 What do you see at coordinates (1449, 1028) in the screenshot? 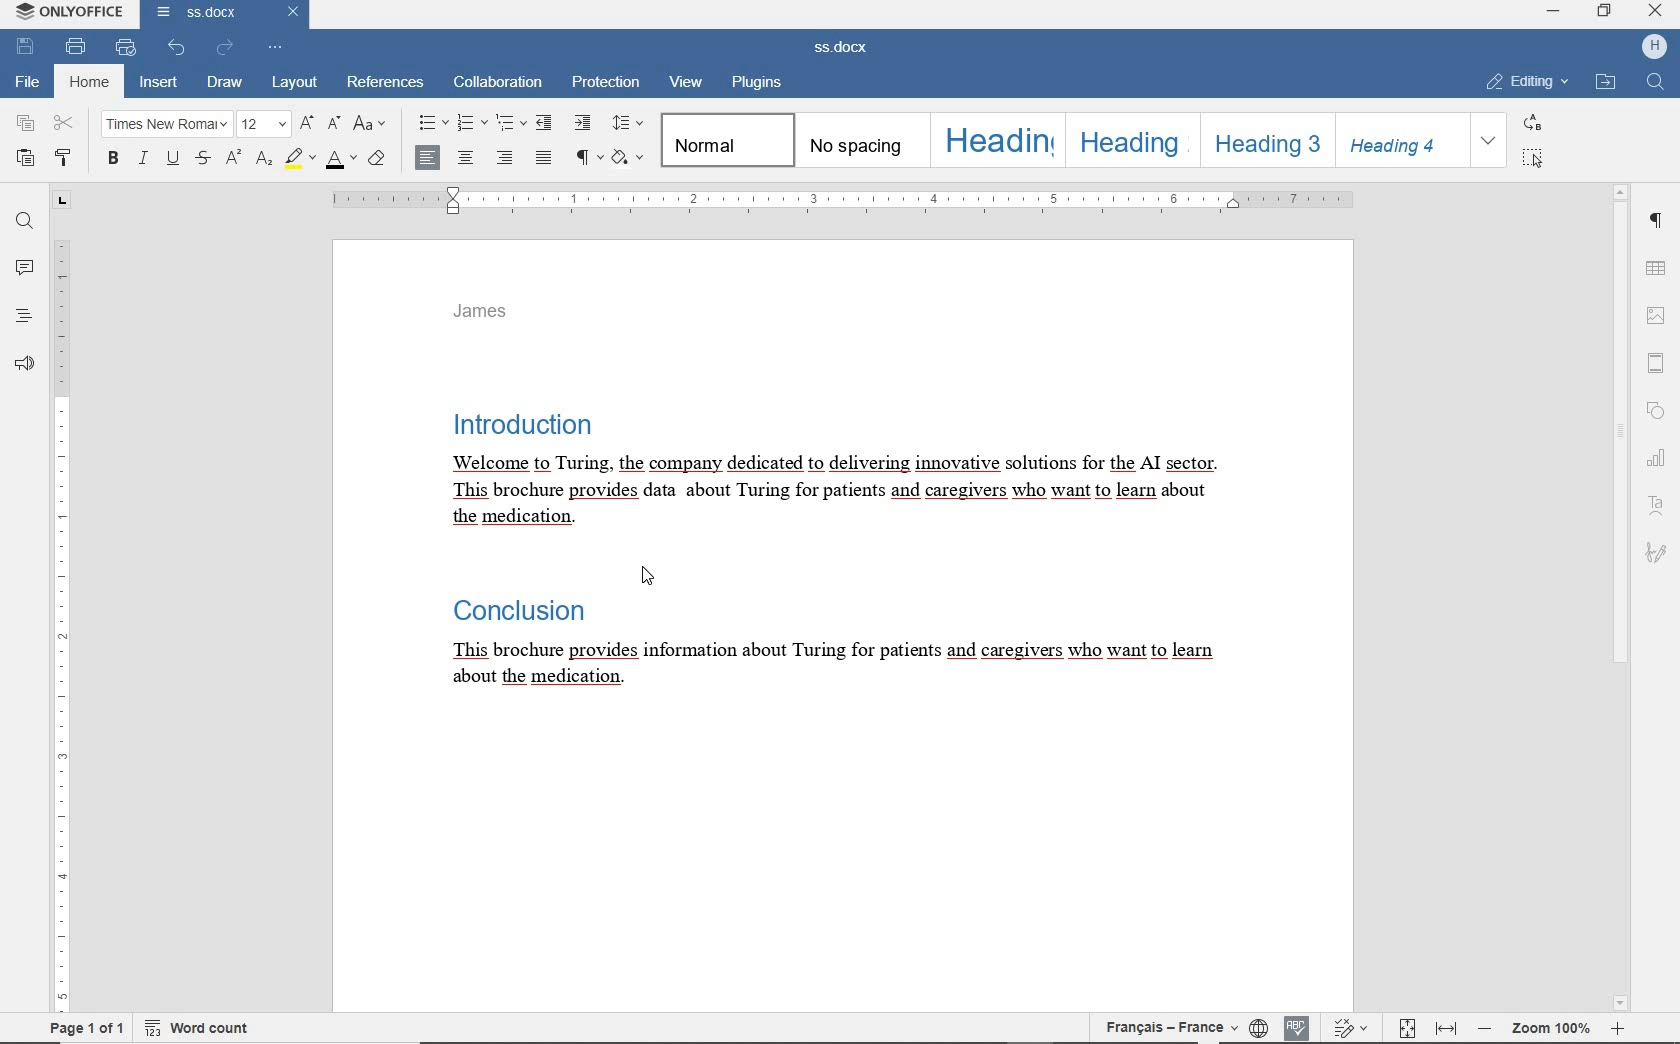
I see `fit to width` at bounding box center [1449, 1028].